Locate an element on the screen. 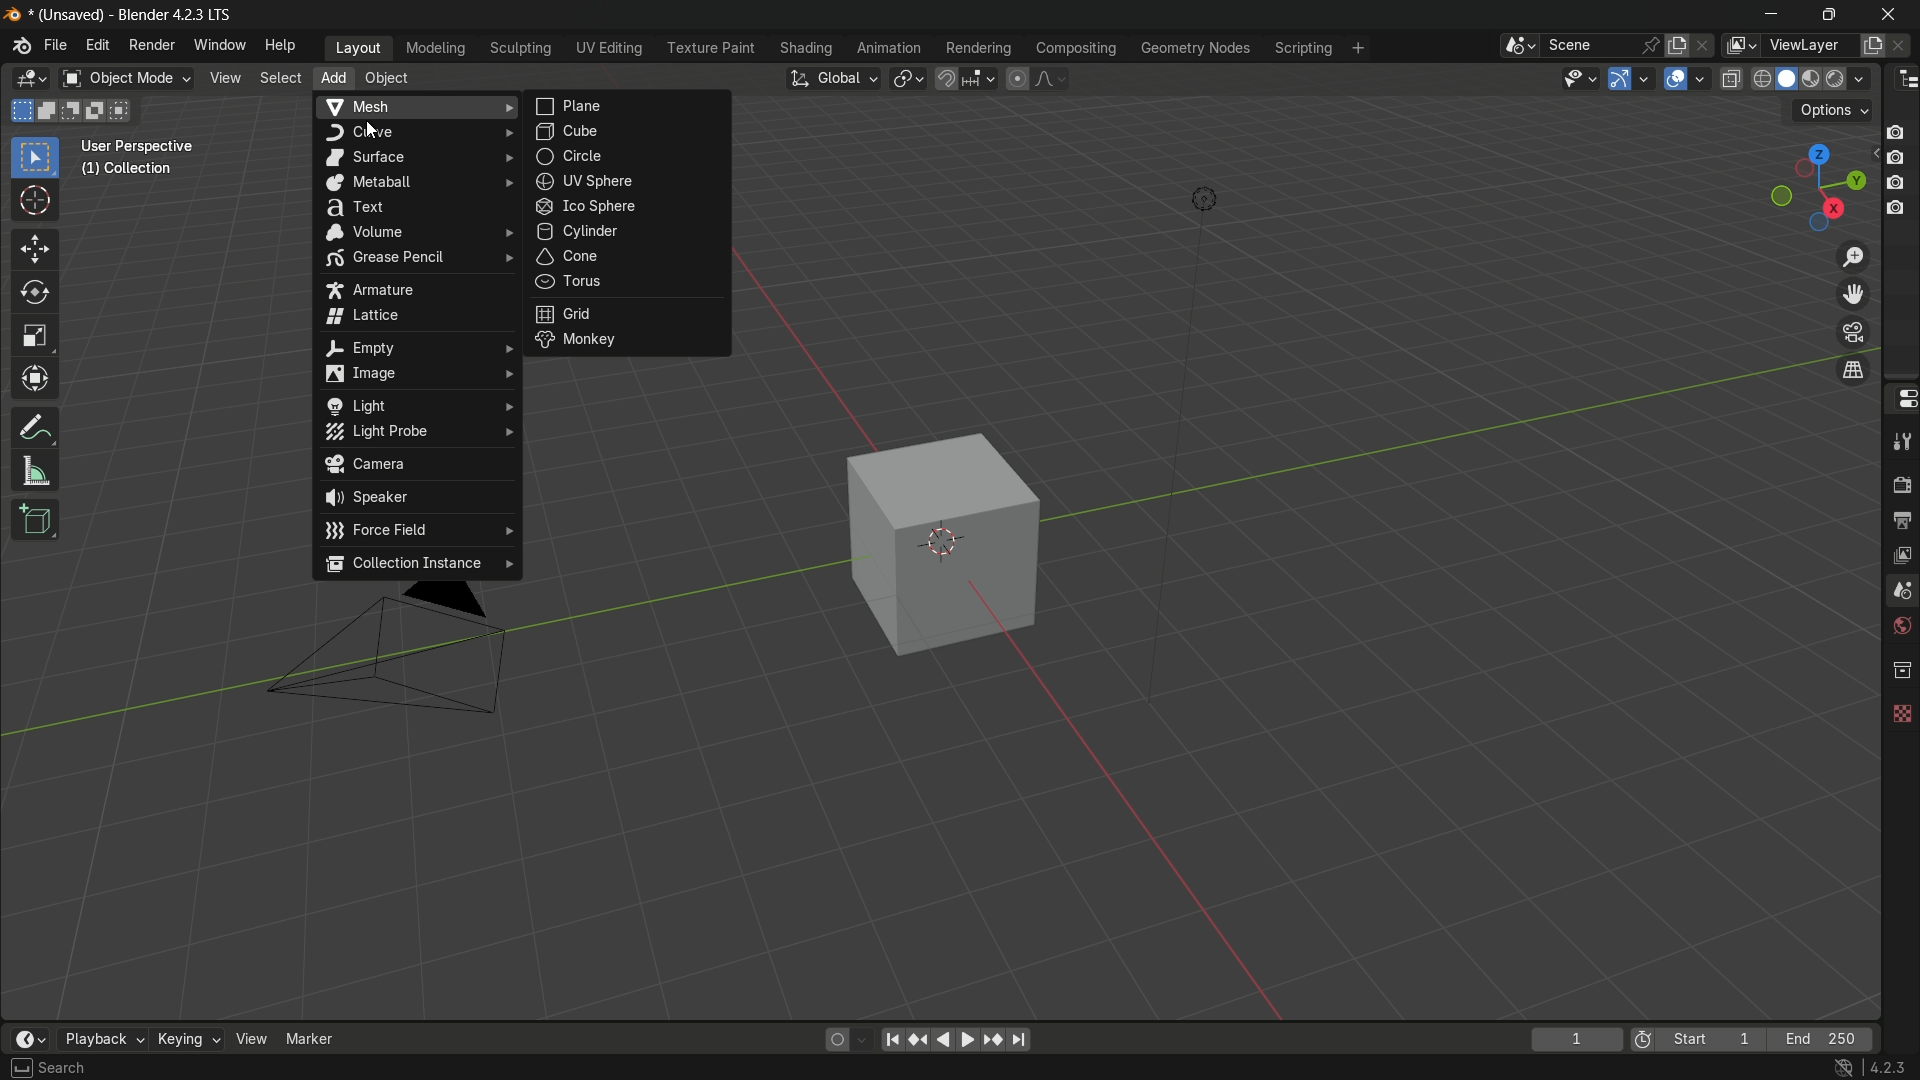 This screenshot has height=1080, width=1920. circle is located at coordinates (625, 155).